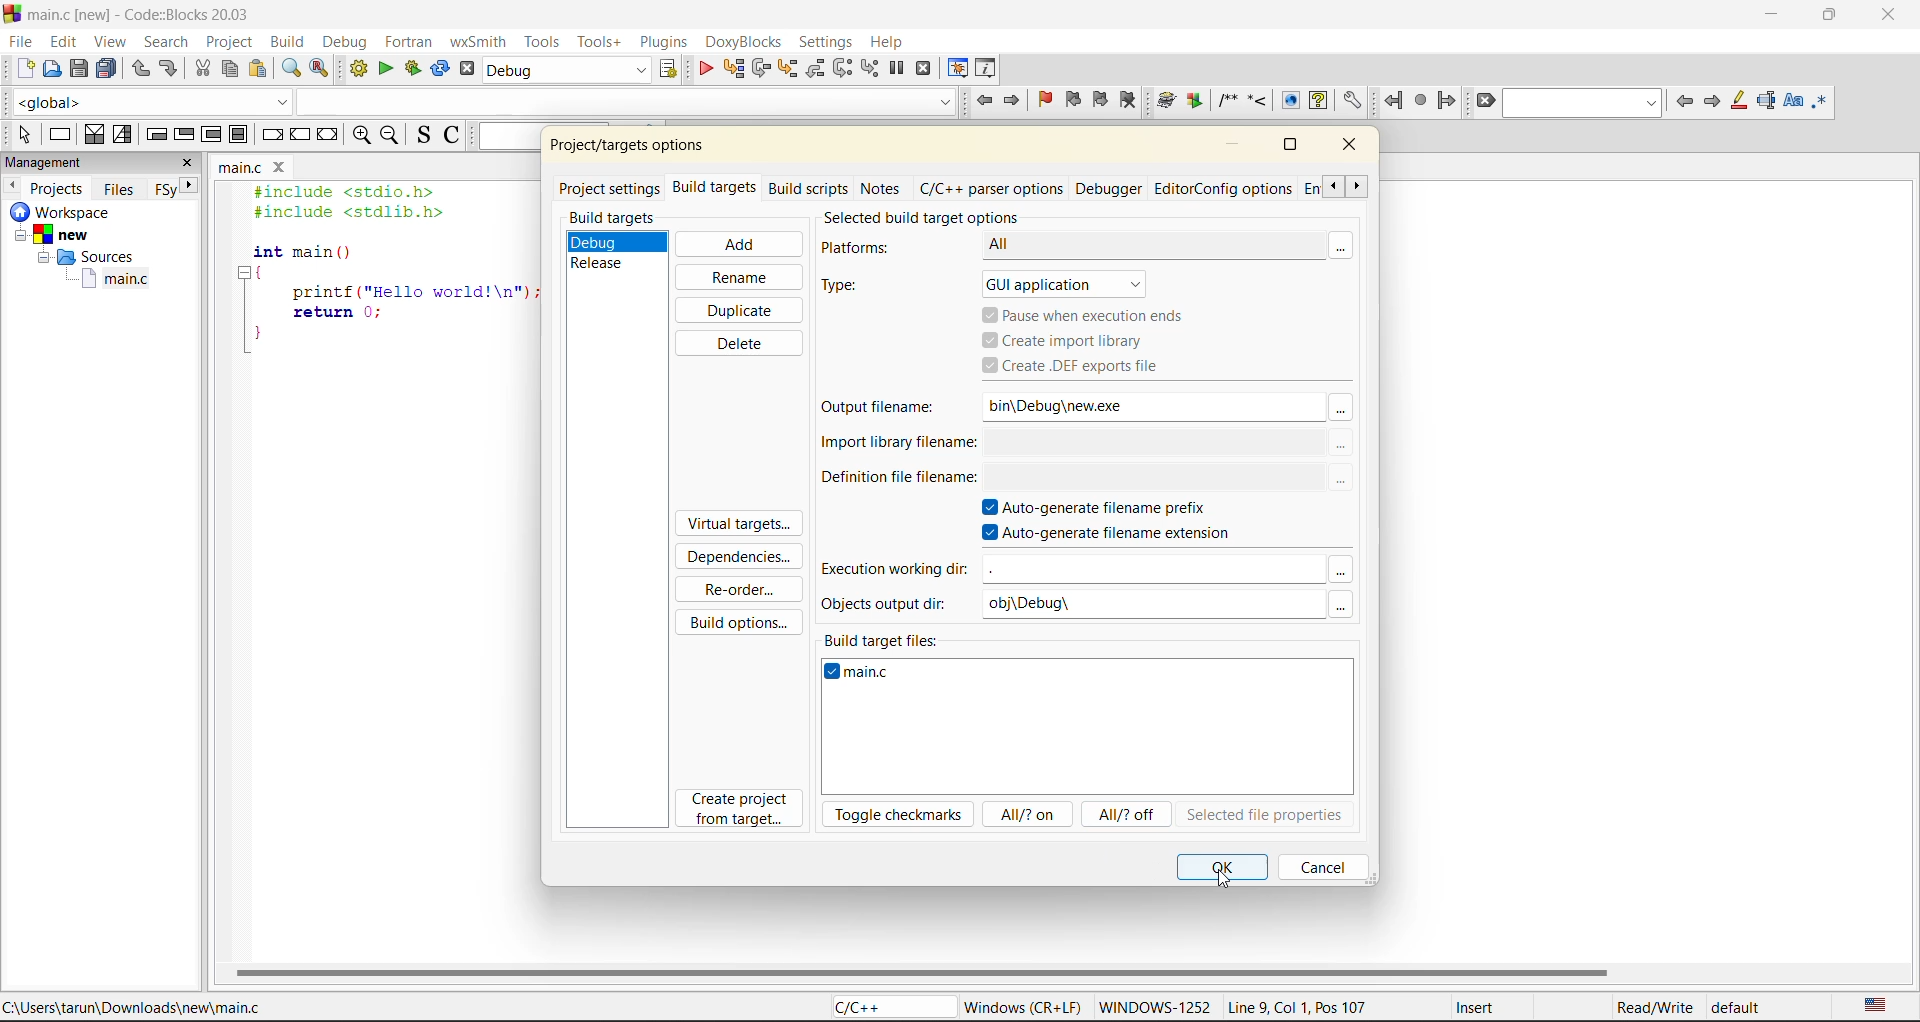 Image resolution: width=1920 pixels, height=1022 pixels. Describe the element at coordinates (1241, 144) in the screenshot. I see `minimize` at that location.